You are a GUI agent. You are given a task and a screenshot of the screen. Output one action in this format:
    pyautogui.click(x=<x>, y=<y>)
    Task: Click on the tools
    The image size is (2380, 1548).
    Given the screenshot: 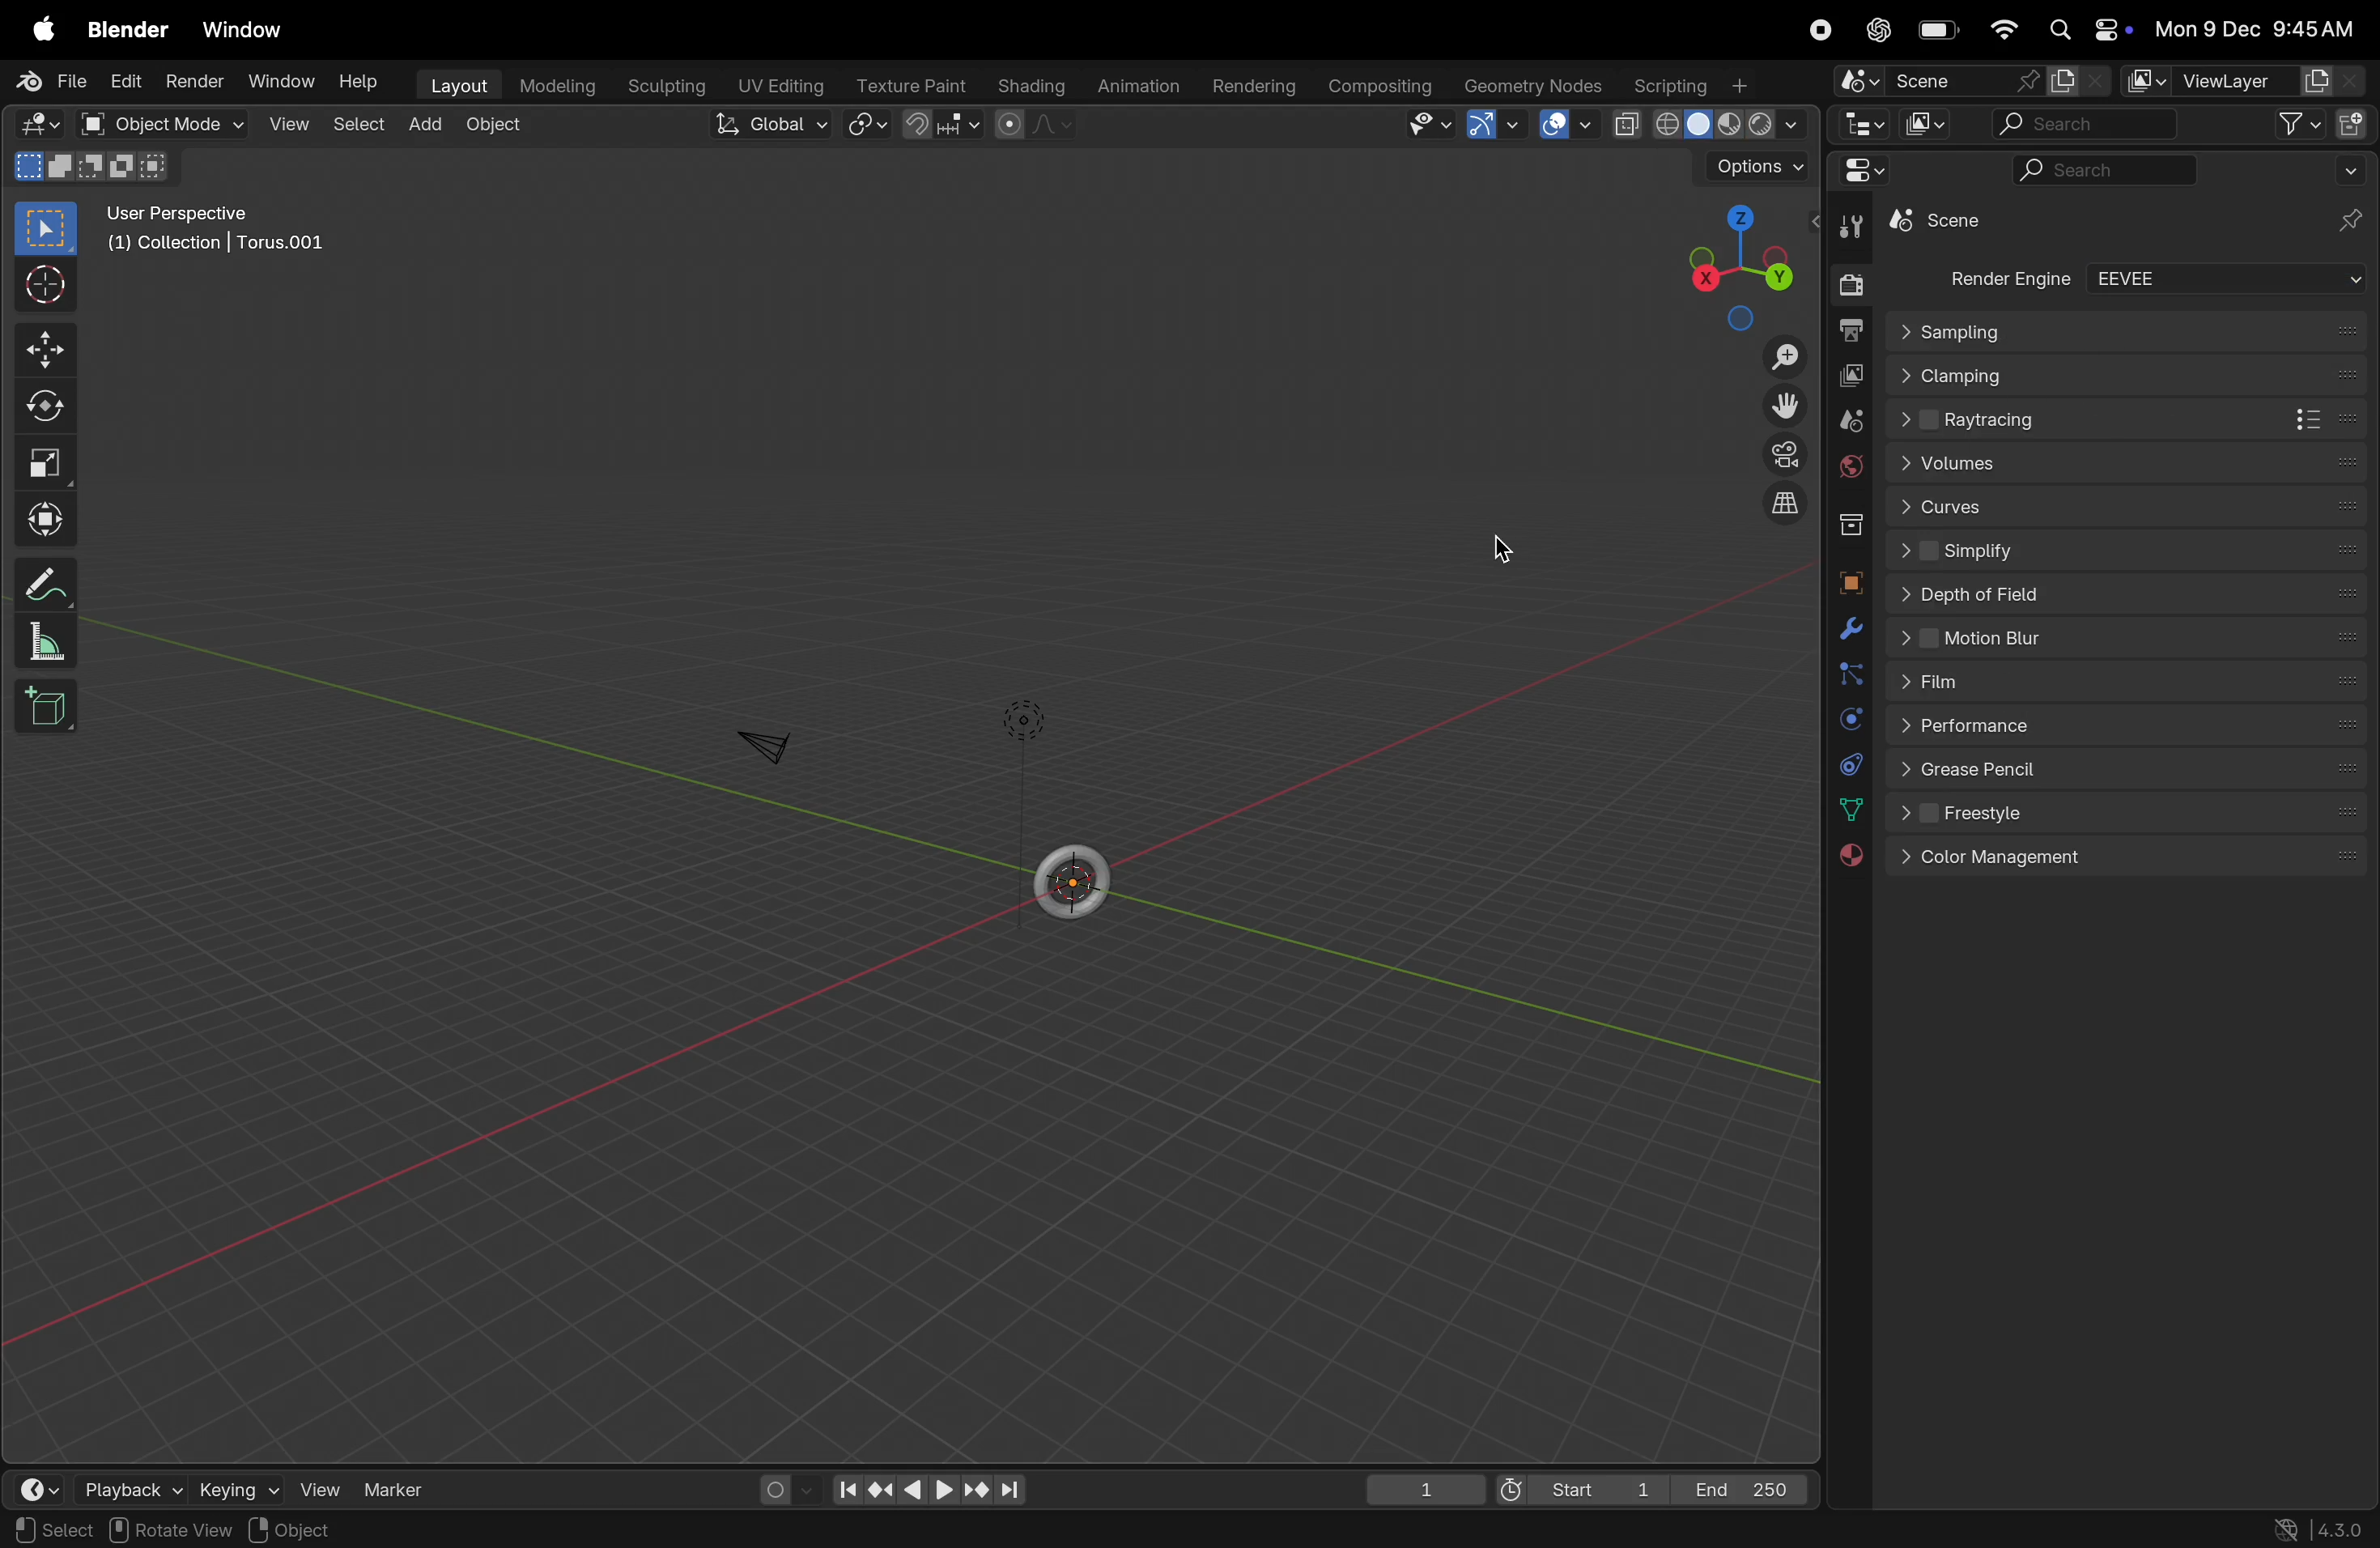 What is the action you would take?
    pyautogui.click(x=1852, y=227)
    